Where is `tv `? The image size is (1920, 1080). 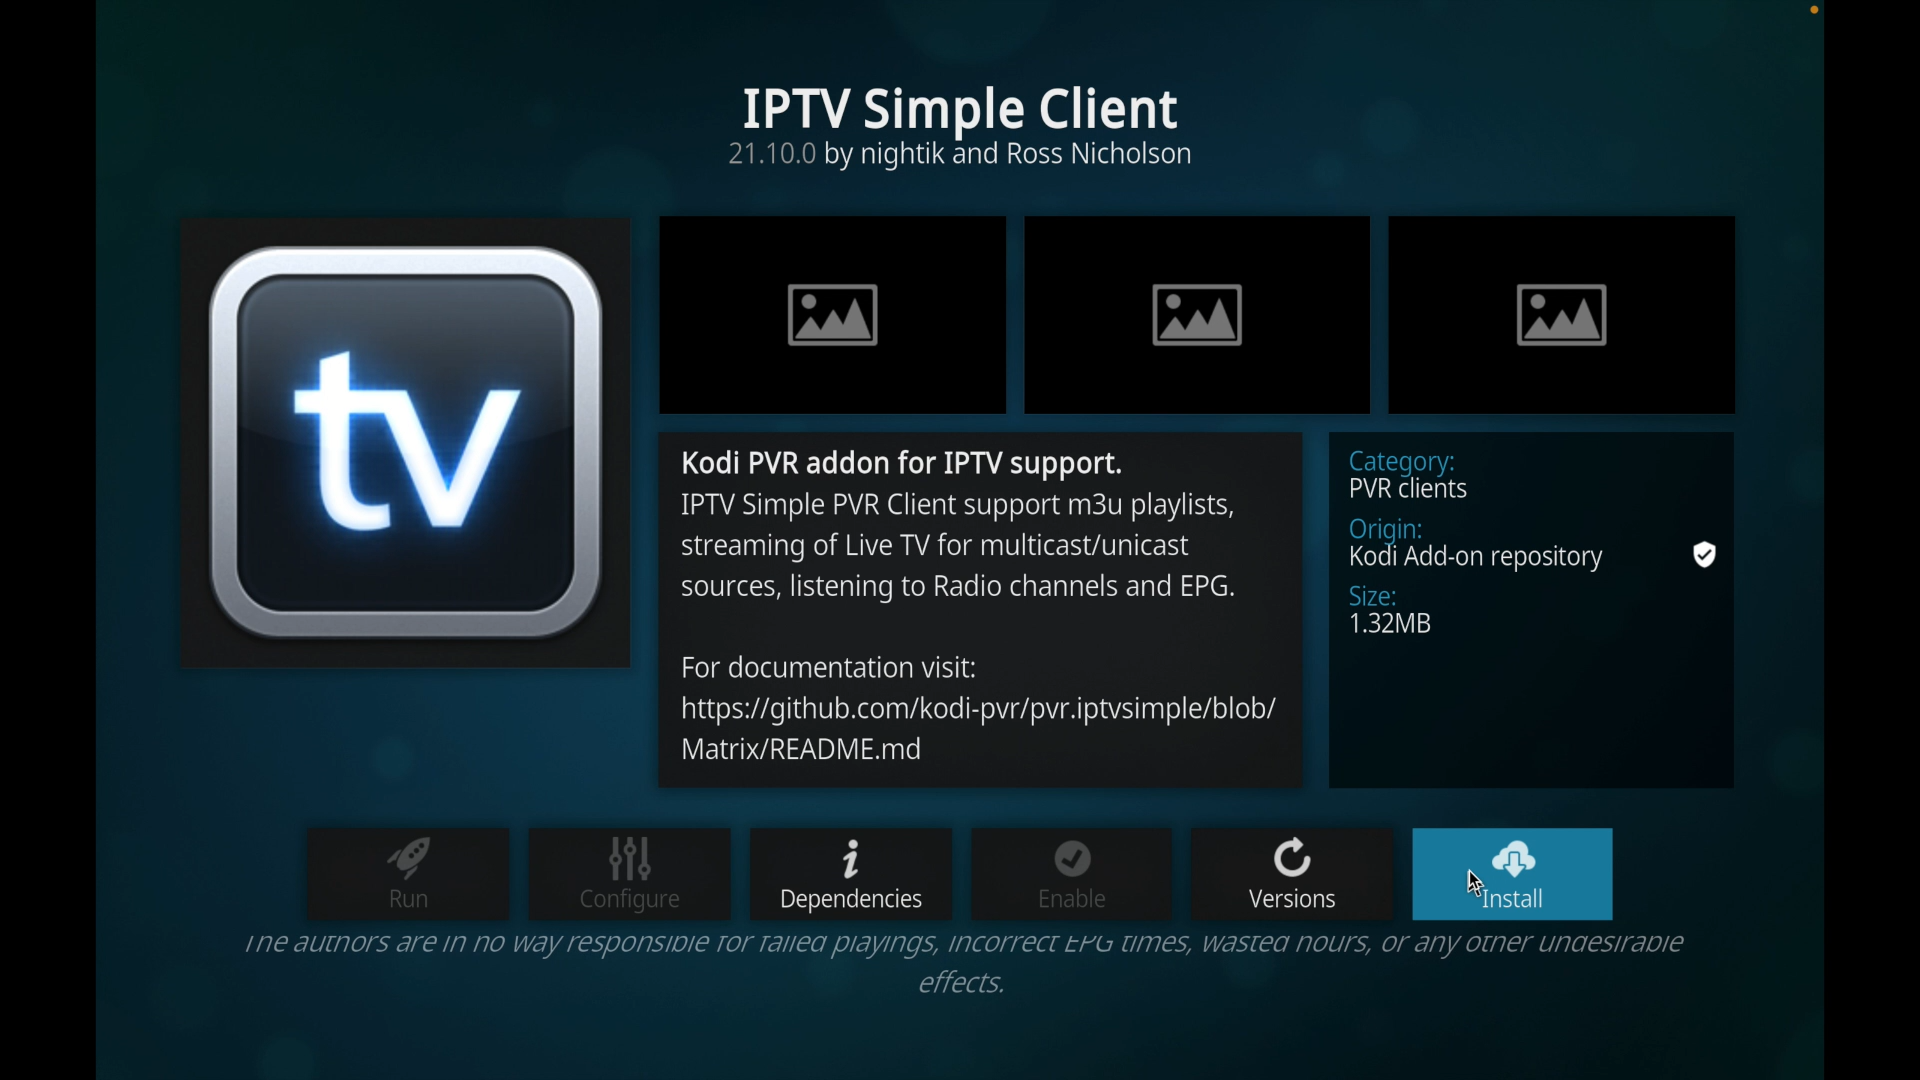
tv  is located at coordinates (402, 443).